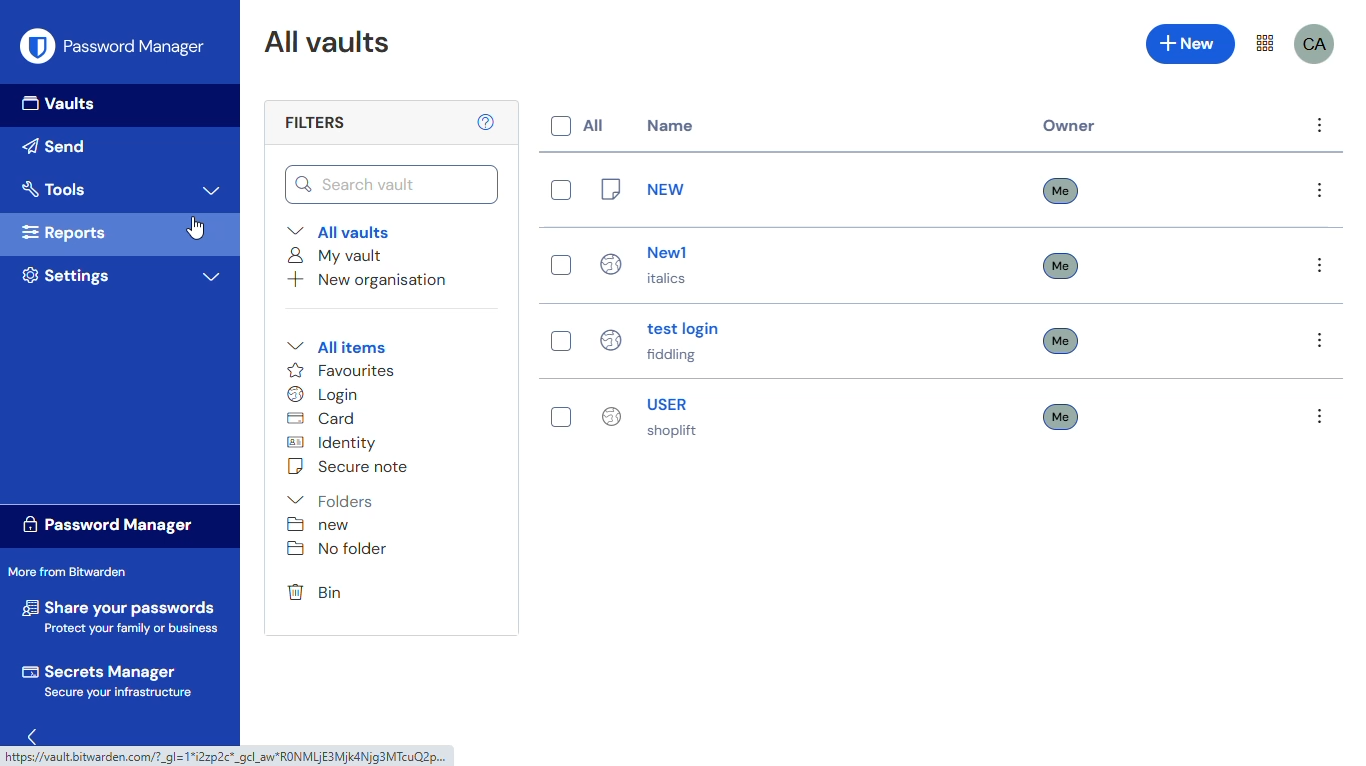  What do you see at coordinates (651, 265) in the screenshot?
I see `new italics` at bounding box center [651, 265].